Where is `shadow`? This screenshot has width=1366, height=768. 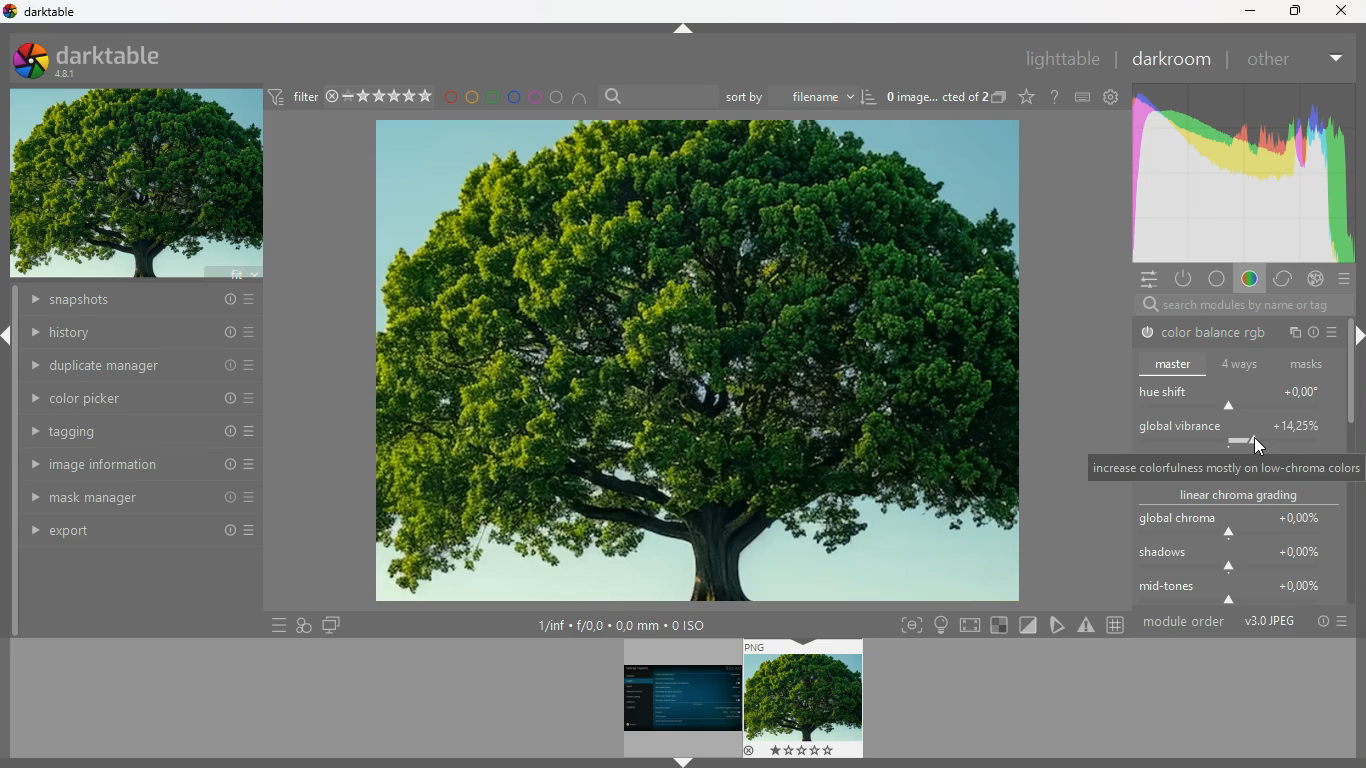
shadow is located at coordinates (1238, 561).